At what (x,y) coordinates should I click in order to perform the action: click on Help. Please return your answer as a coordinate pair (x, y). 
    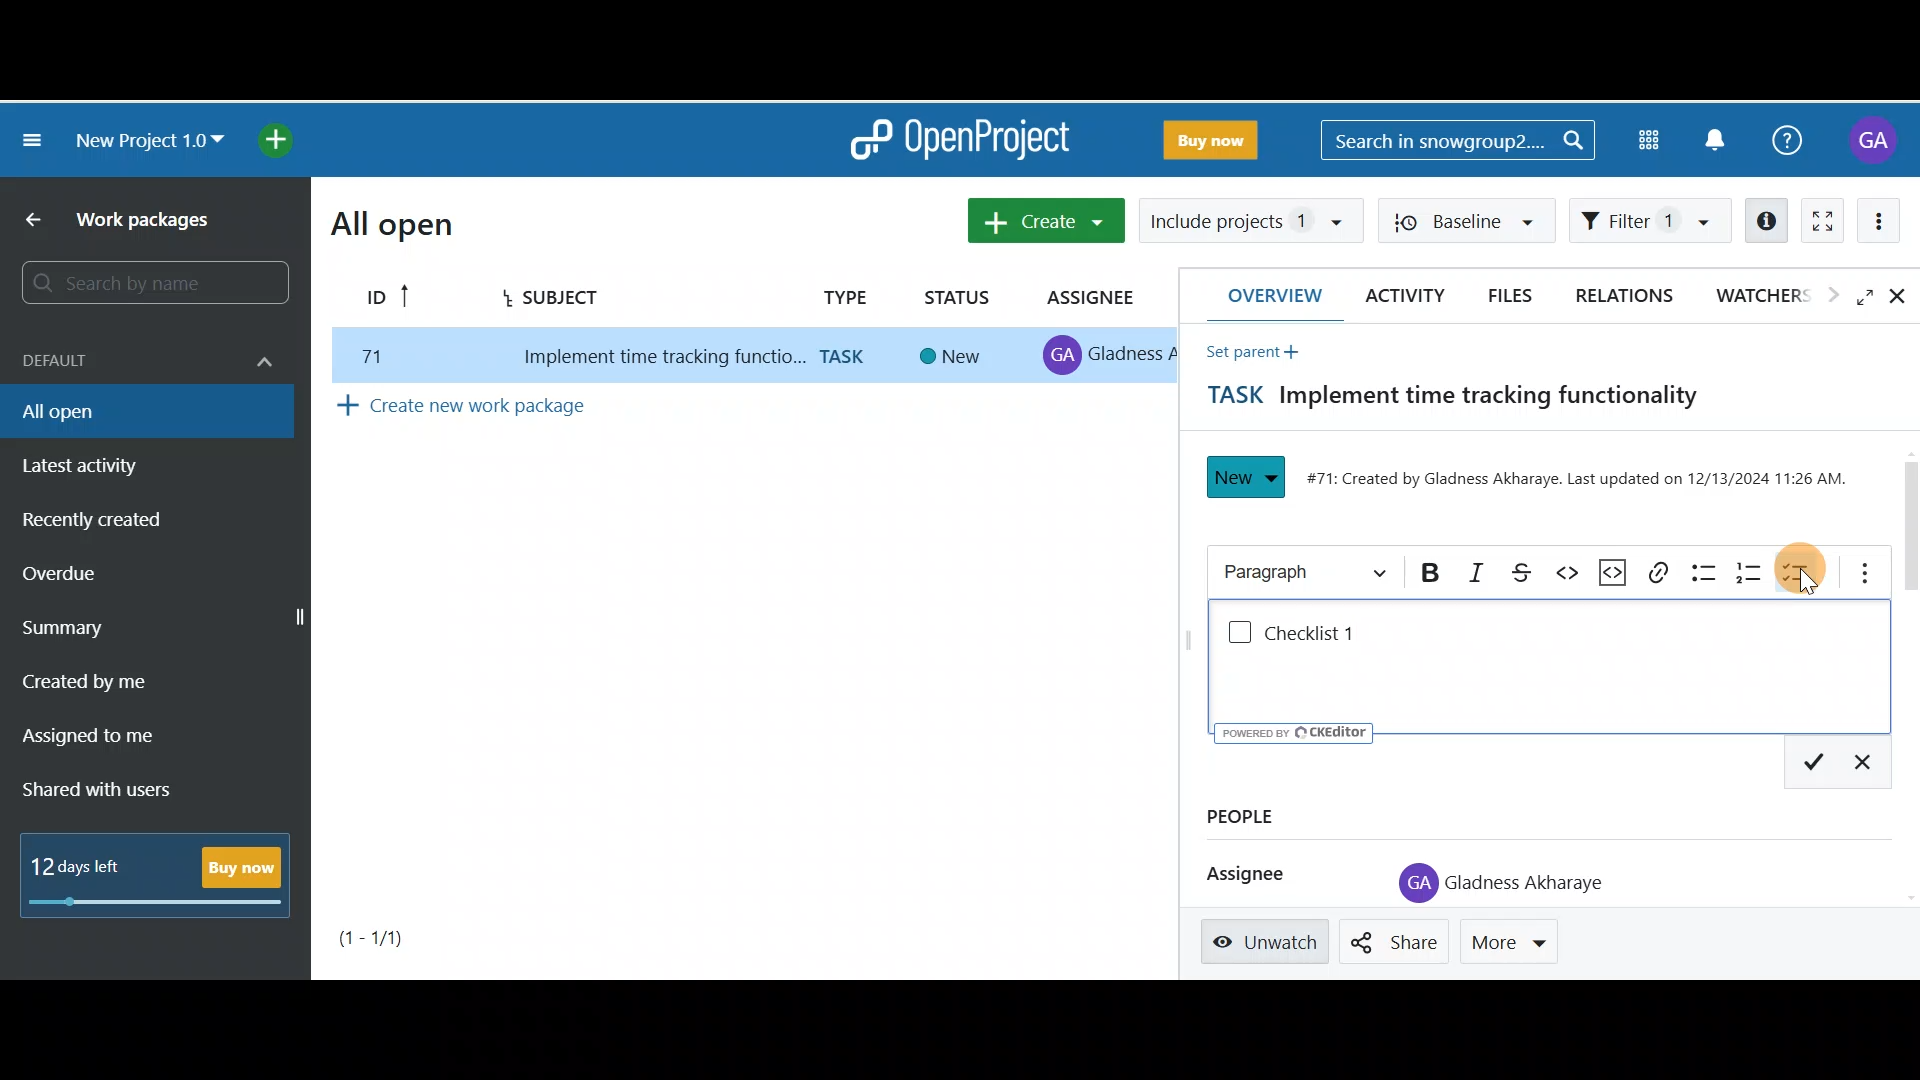
    Looking at the image, I should click on (1792, 147).